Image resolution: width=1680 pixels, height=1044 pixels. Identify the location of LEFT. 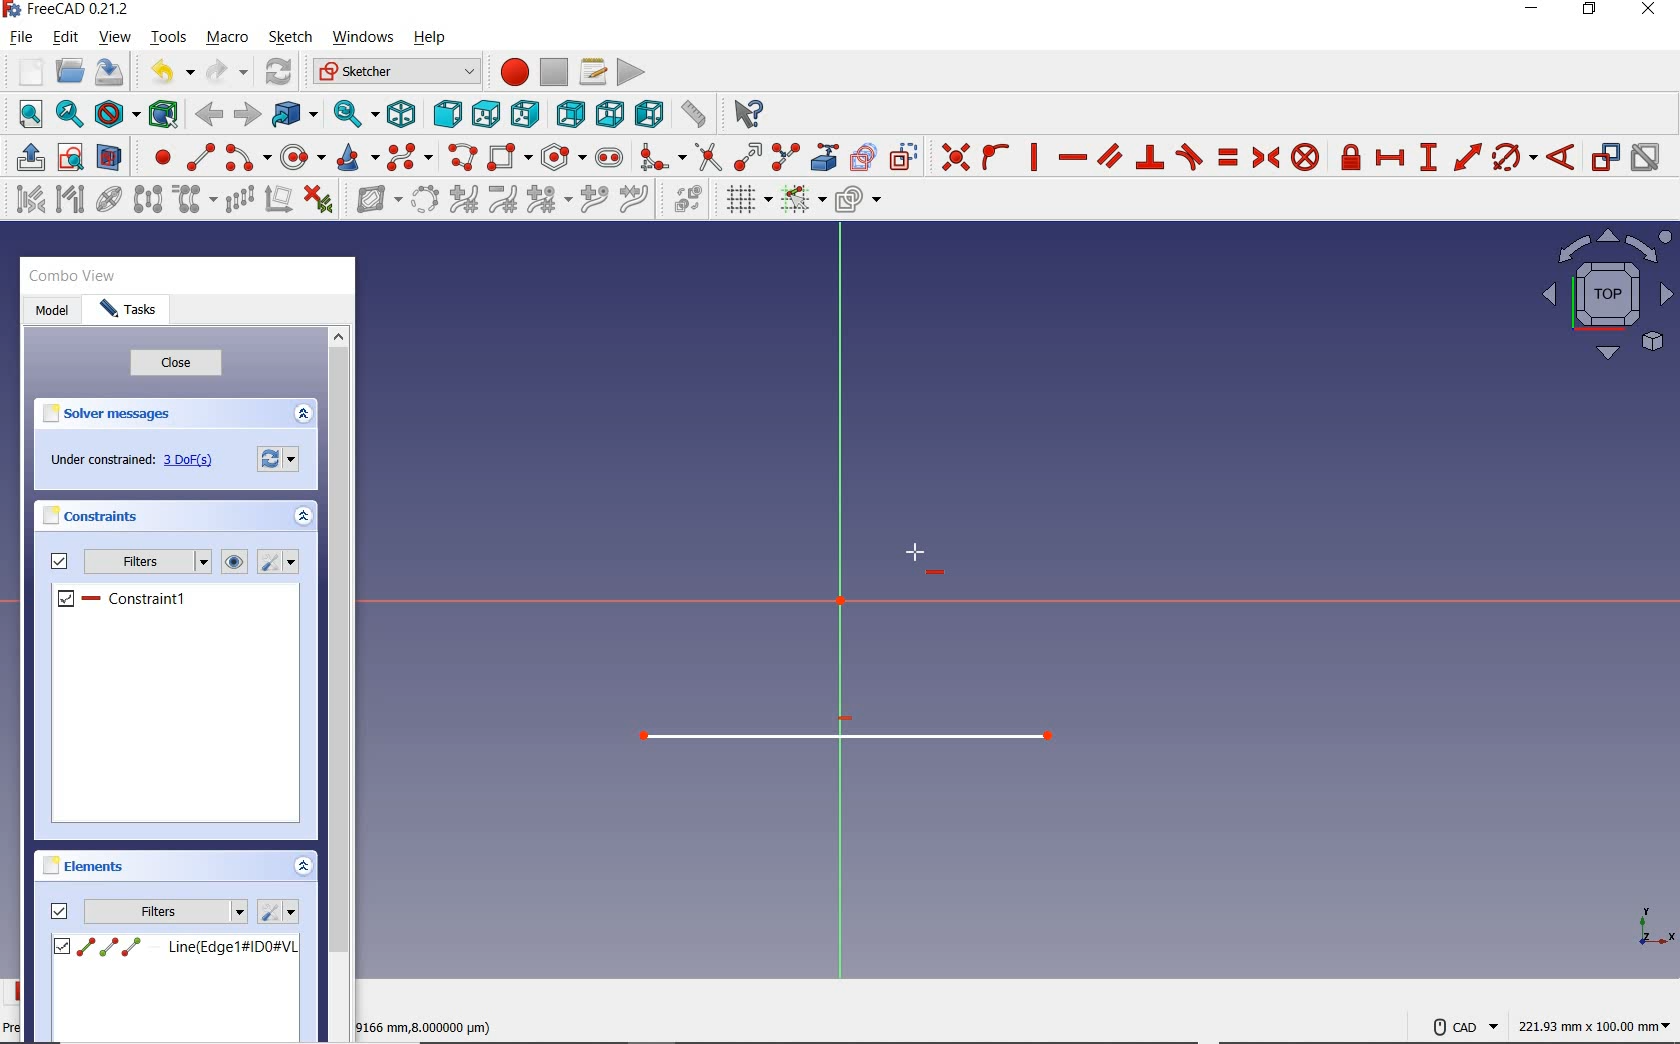
(651, 115).